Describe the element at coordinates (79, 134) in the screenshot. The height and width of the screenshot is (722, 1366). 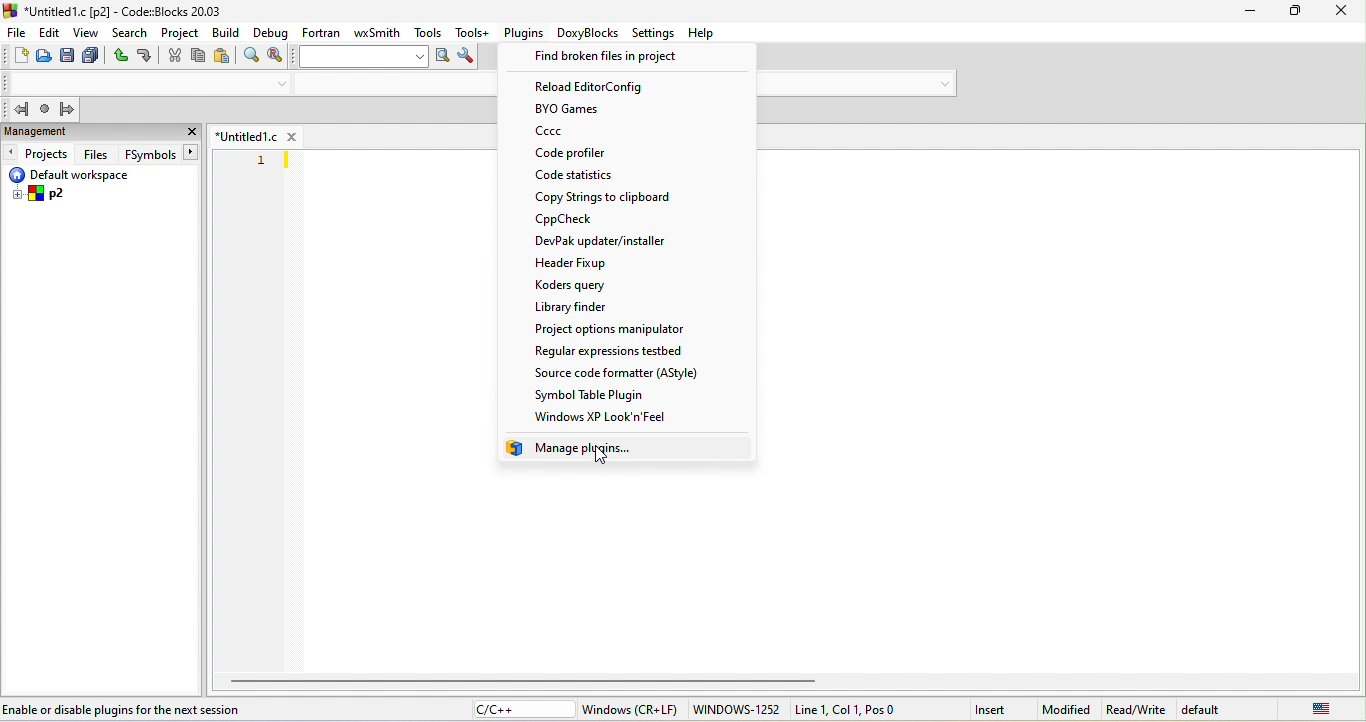
I see `management` at that location.